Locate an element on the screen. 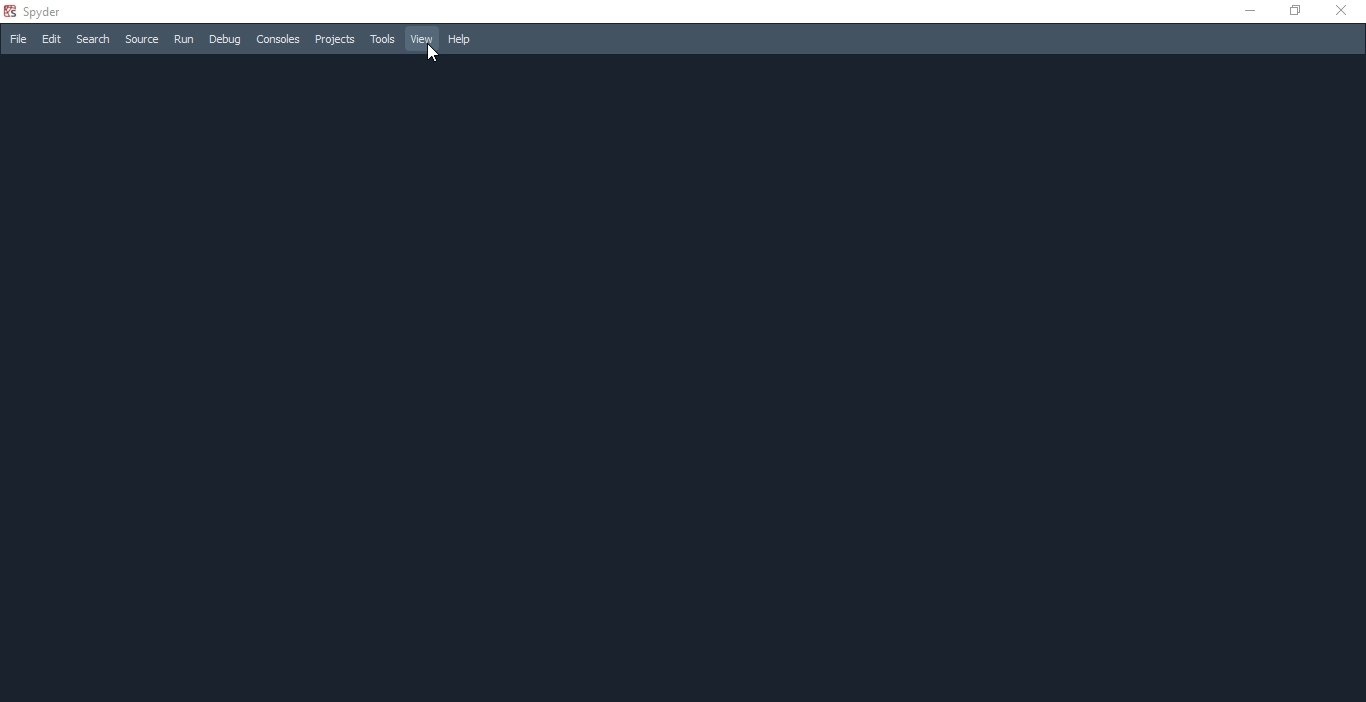 The height and width of the screenshot is (702, 1366). spyder Desktop Icon is located at coordinates (37, 11).